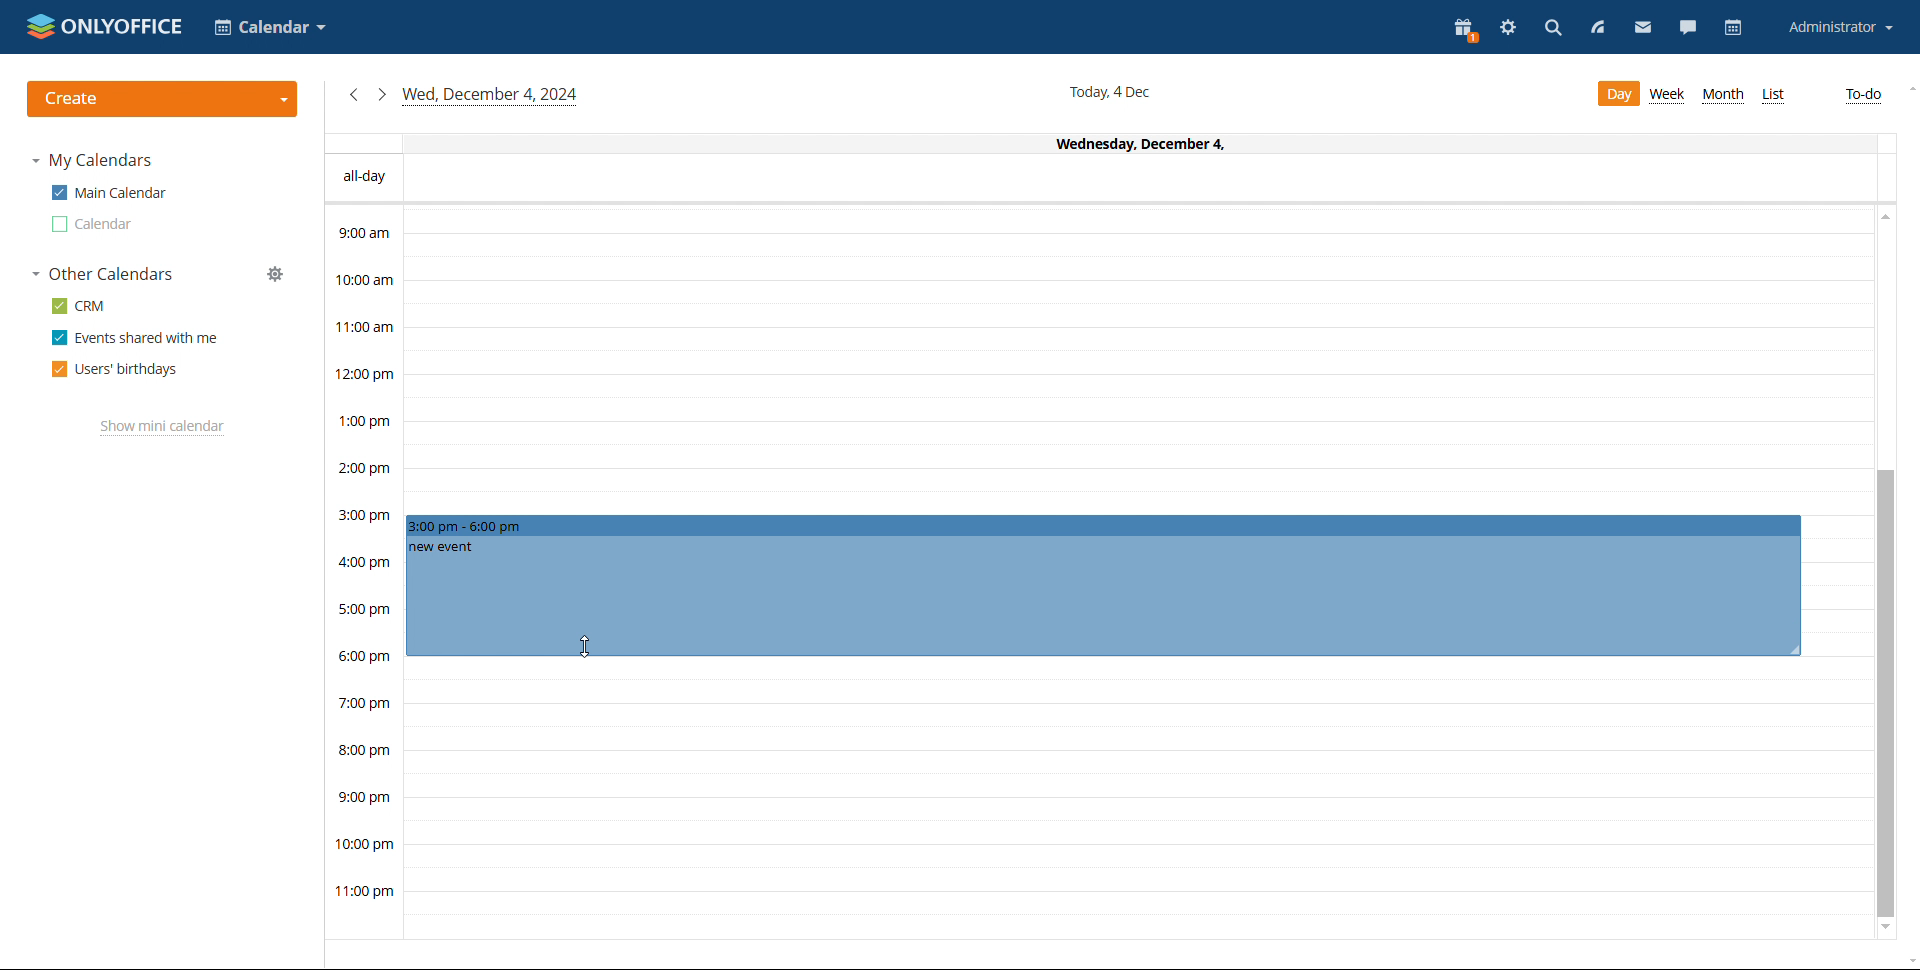 The height and width of the screenshot is (970, 1920). Describe the element at coordinates (80, 305) in the screenshot. I see `crm` at that location.